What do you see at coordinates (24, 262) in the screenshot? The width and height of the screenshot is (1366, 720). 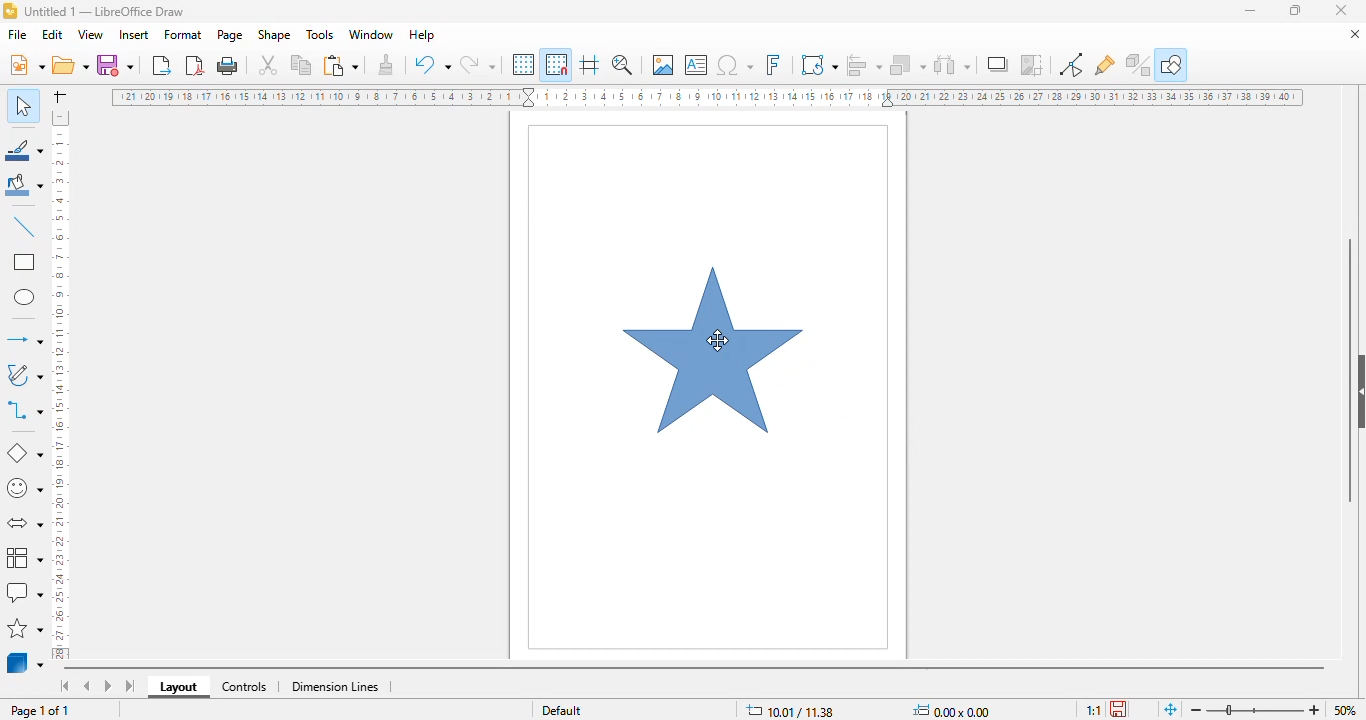 I see `rectangle` at bounding box center [24, 262].